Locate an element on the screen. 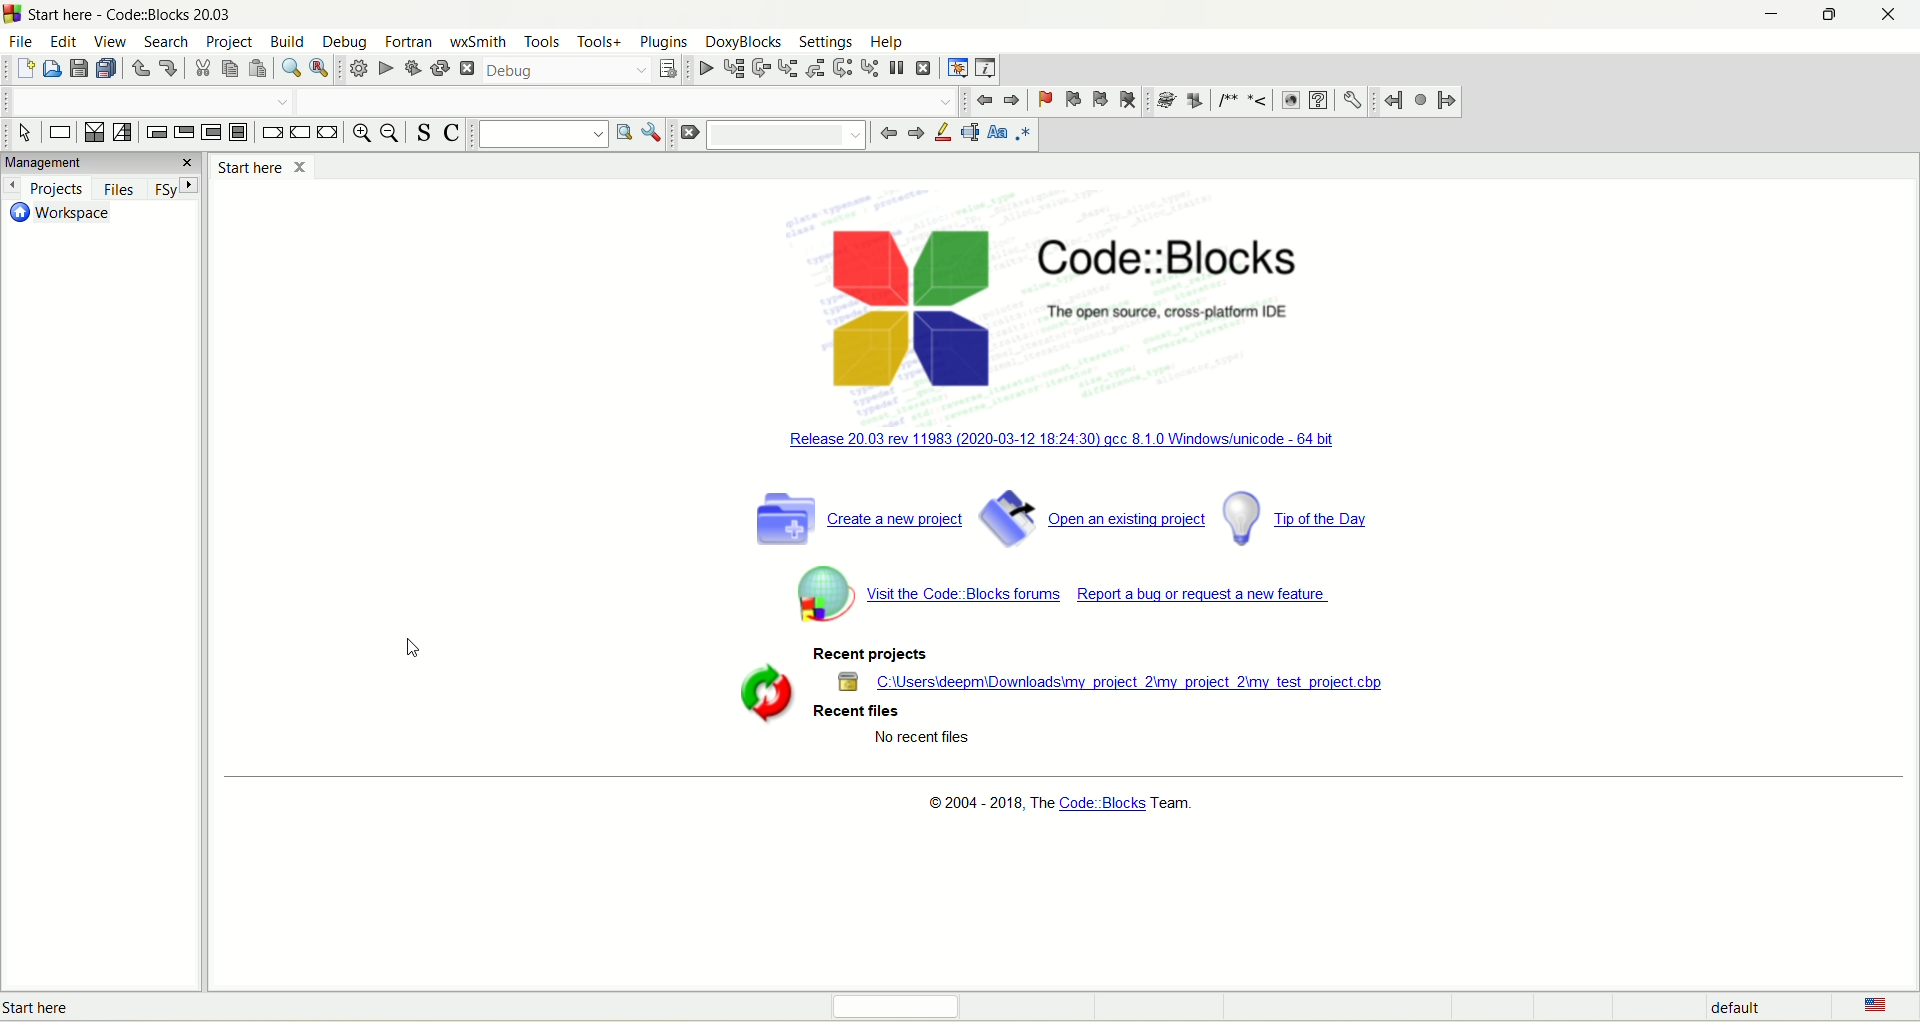 This screenshot has height=1022, width=1920. jump forward is located at coordinates (1447, 101).